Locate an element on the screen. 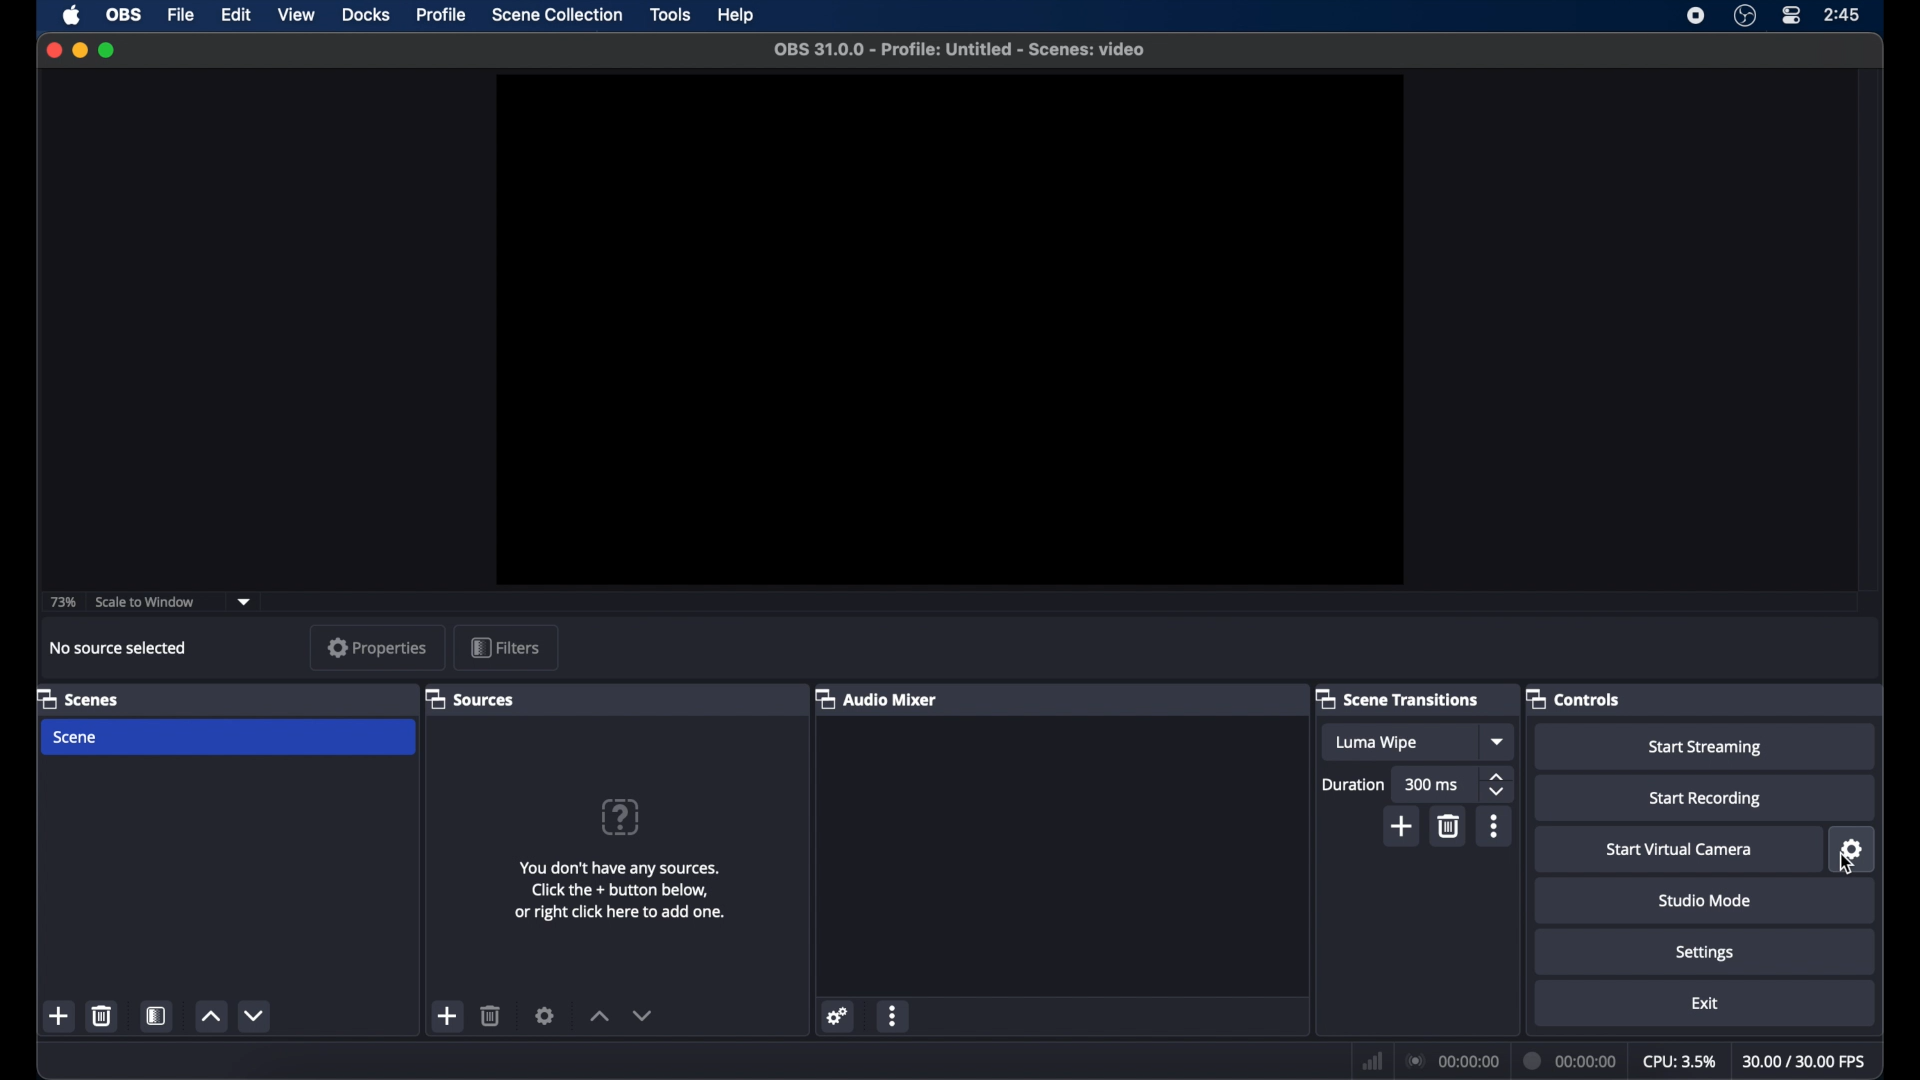 Image resolution: width=1920 pixels, height=1080 pixels. apple icon is located at coordinates (72, 15).